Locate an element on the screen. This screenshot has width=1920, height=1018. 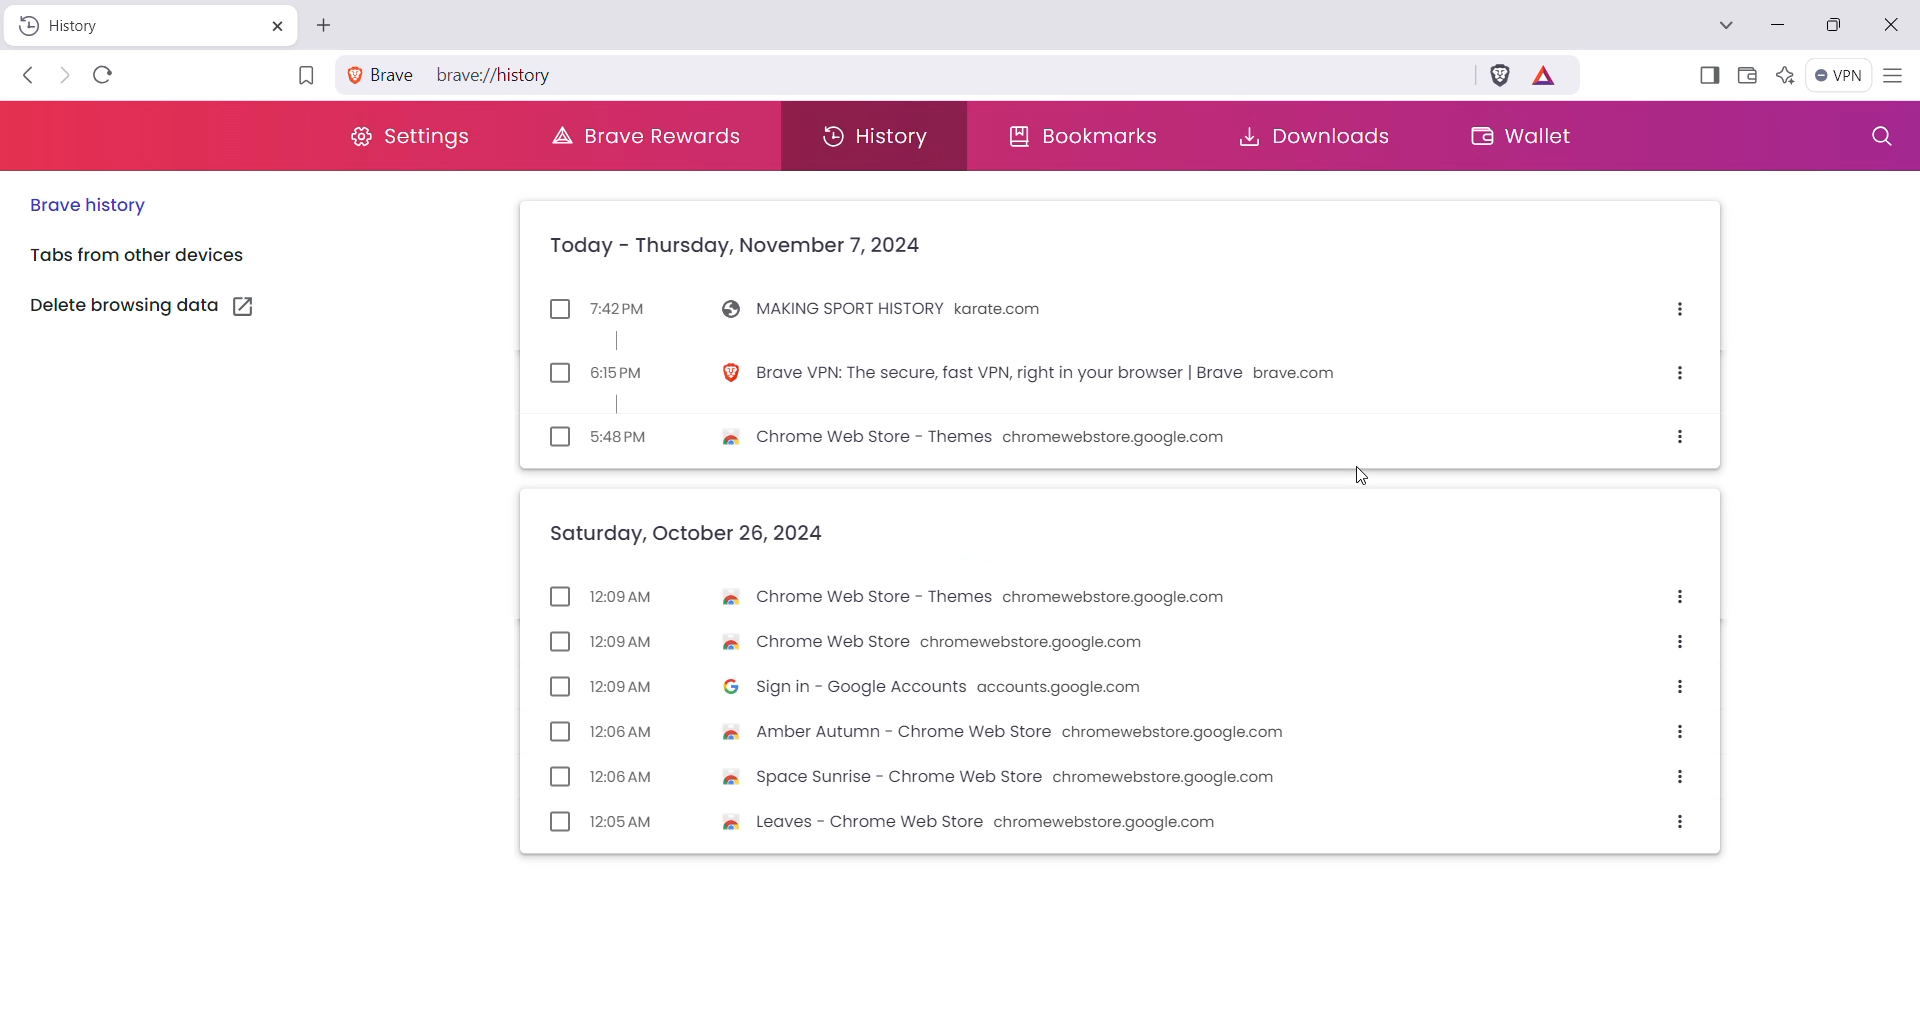
checkbox is located at coordinates (559, 687).